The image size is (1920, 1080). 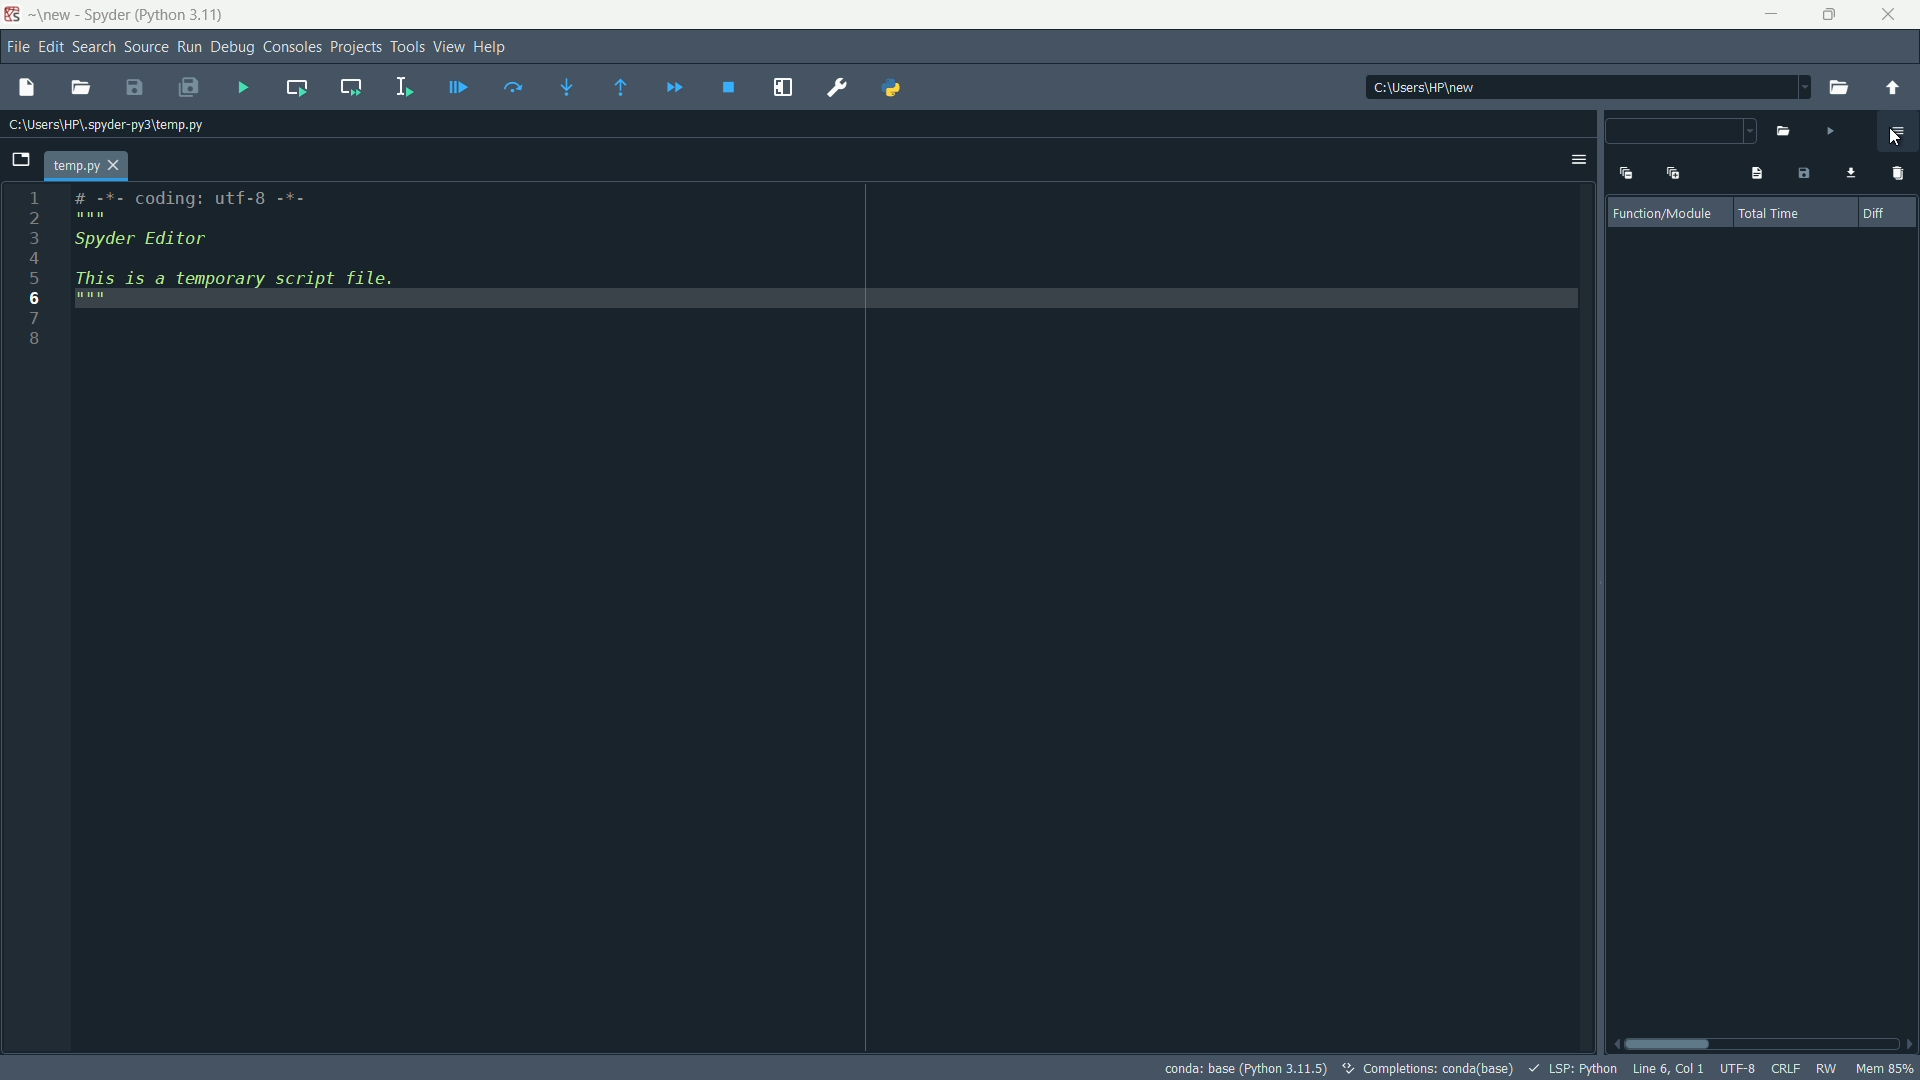 What do you see at coordinates (1897, 132) in the screenshot?
I see `profiler pane settings` at bounding box center [1897, 132].